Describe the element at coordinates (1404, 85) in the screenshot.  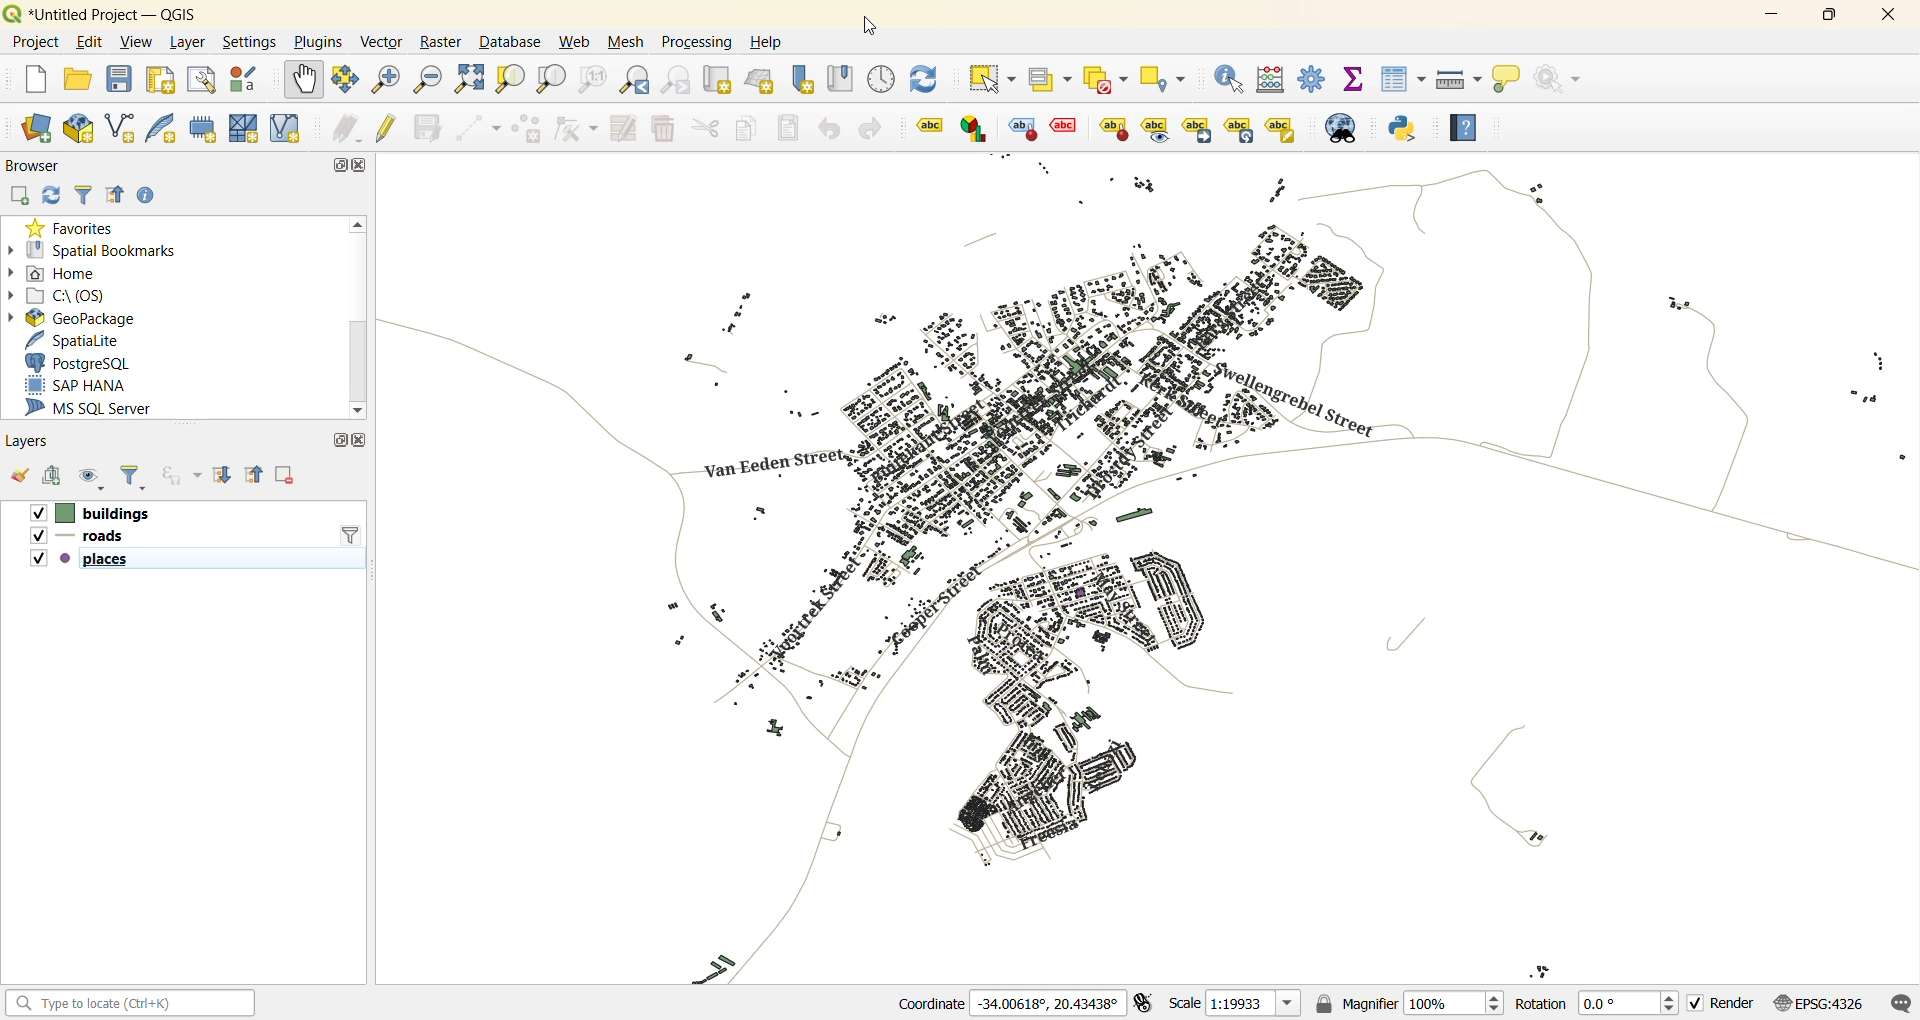
I see `attributes table` at that location.